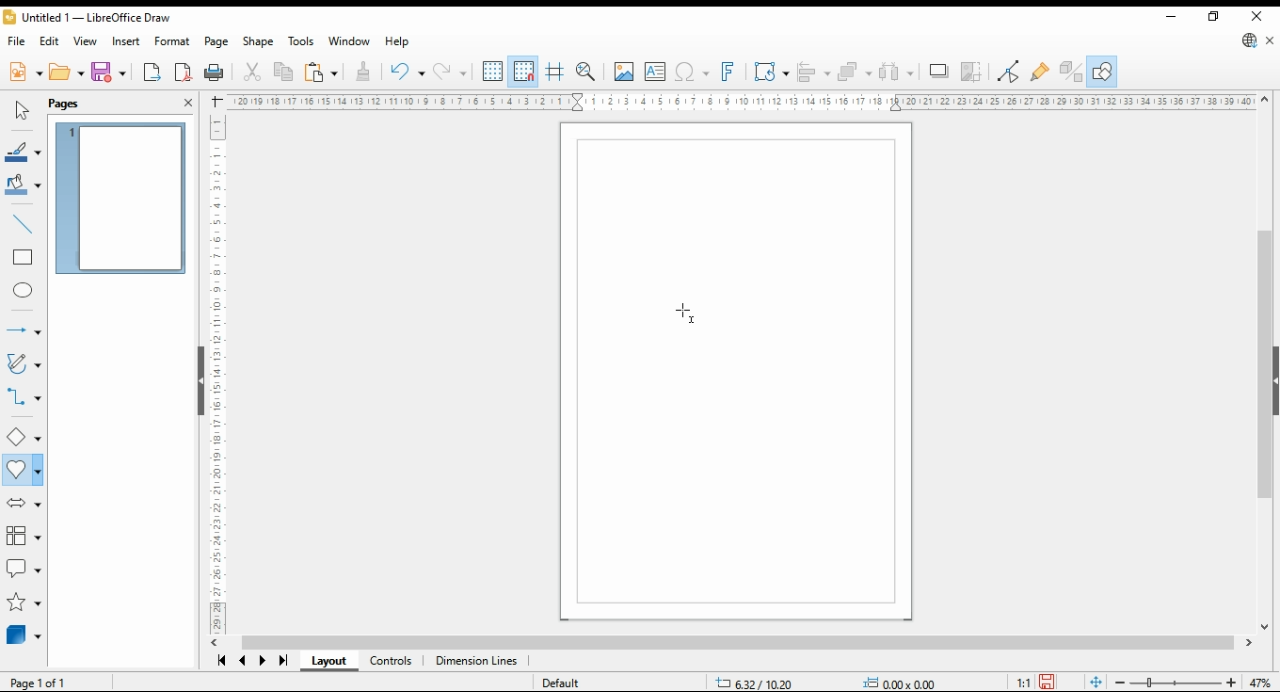 The height and width of the screenshot is (692, 1280). Describe the element at coordinates (392, 663) in the screenshot. I see `controls` at that location.